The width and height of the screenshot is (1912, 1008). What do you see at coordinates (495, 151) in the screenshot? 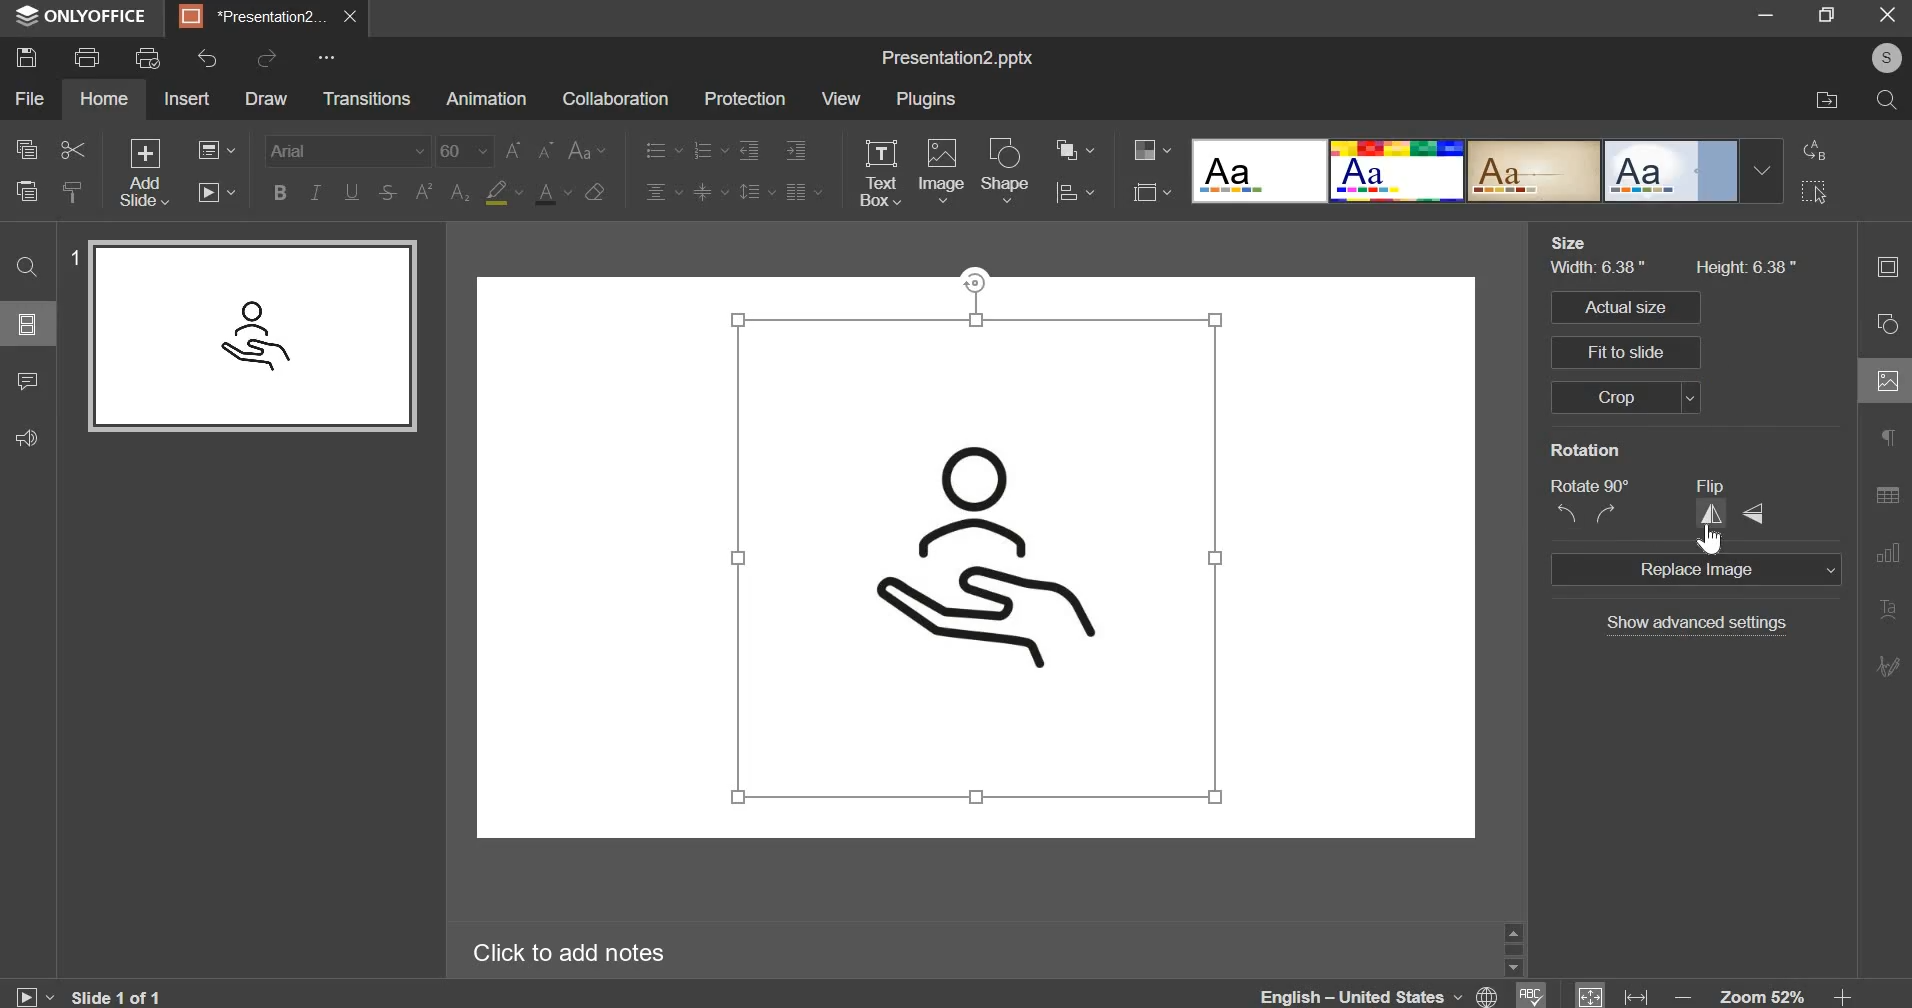
I see `font size chane` at bounding box center [495, 151].